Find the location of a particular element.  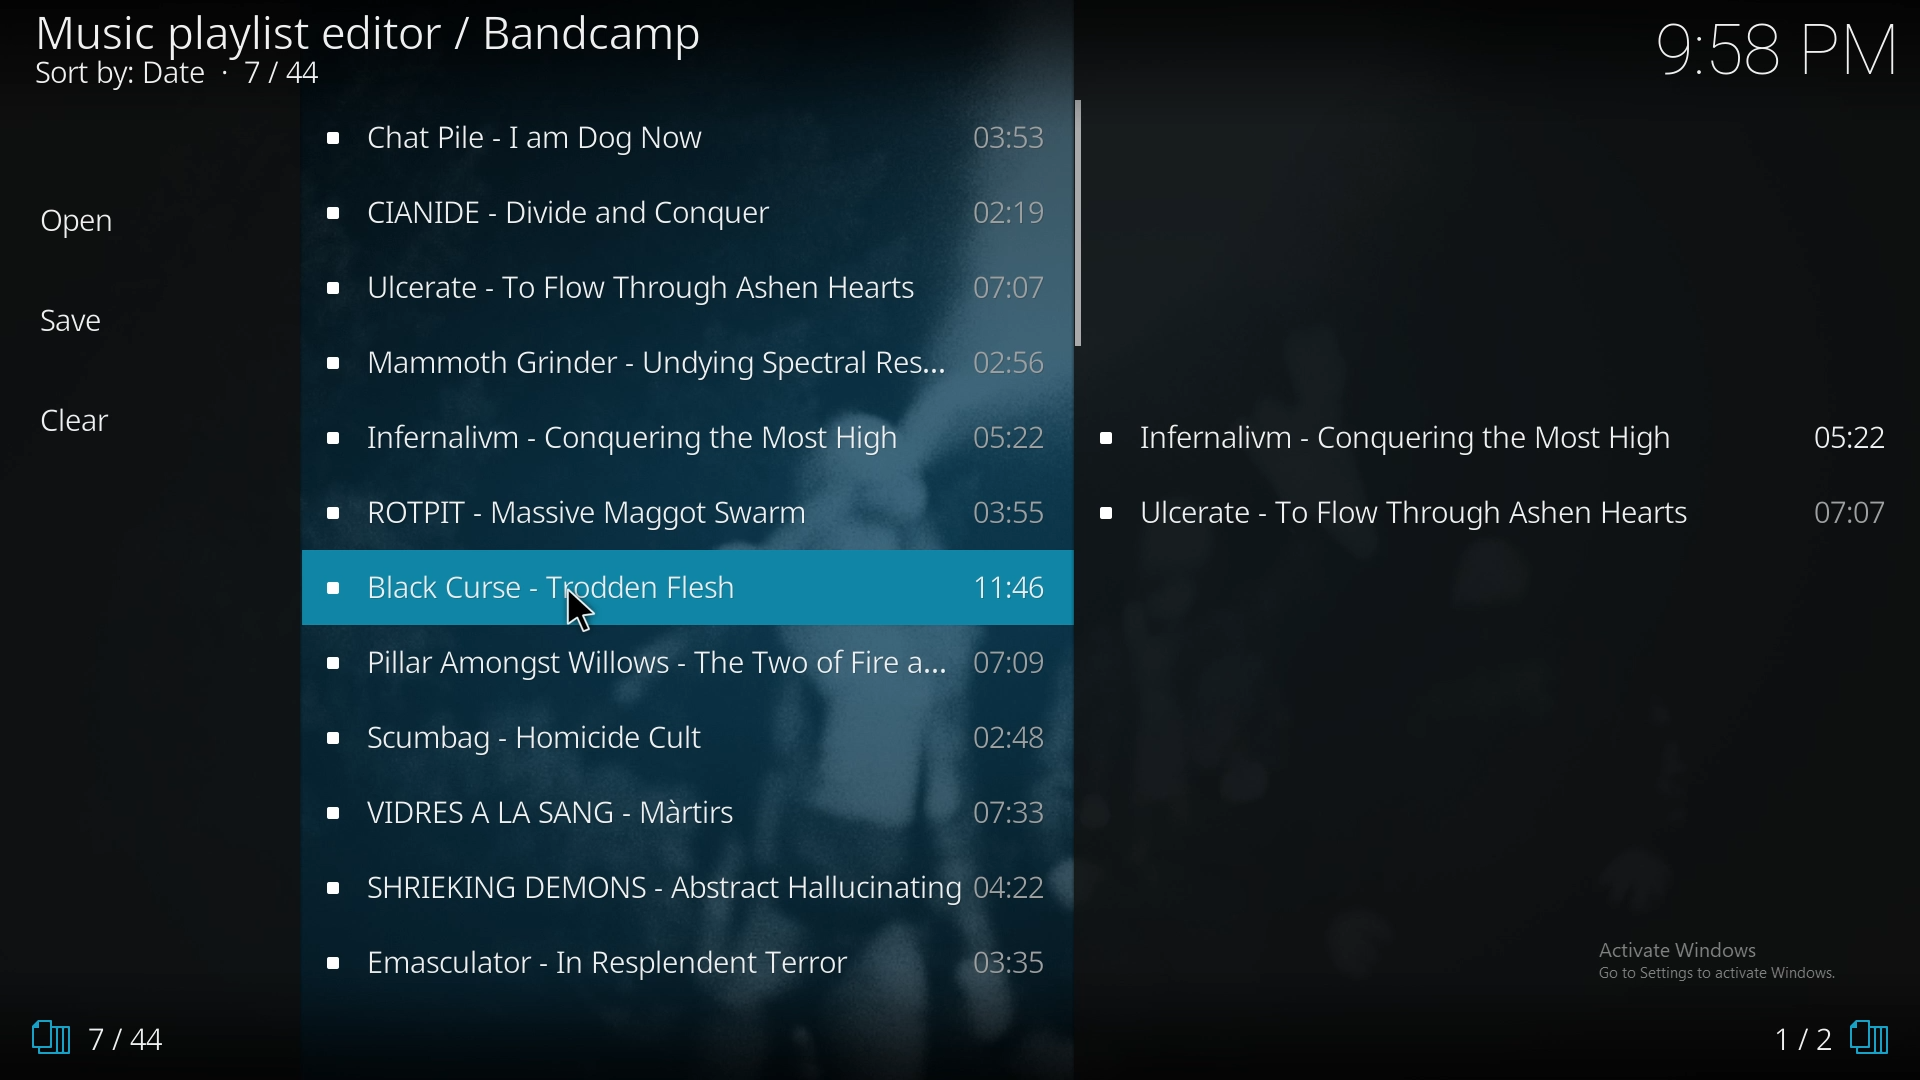

music is located at coordinates (693, 967).